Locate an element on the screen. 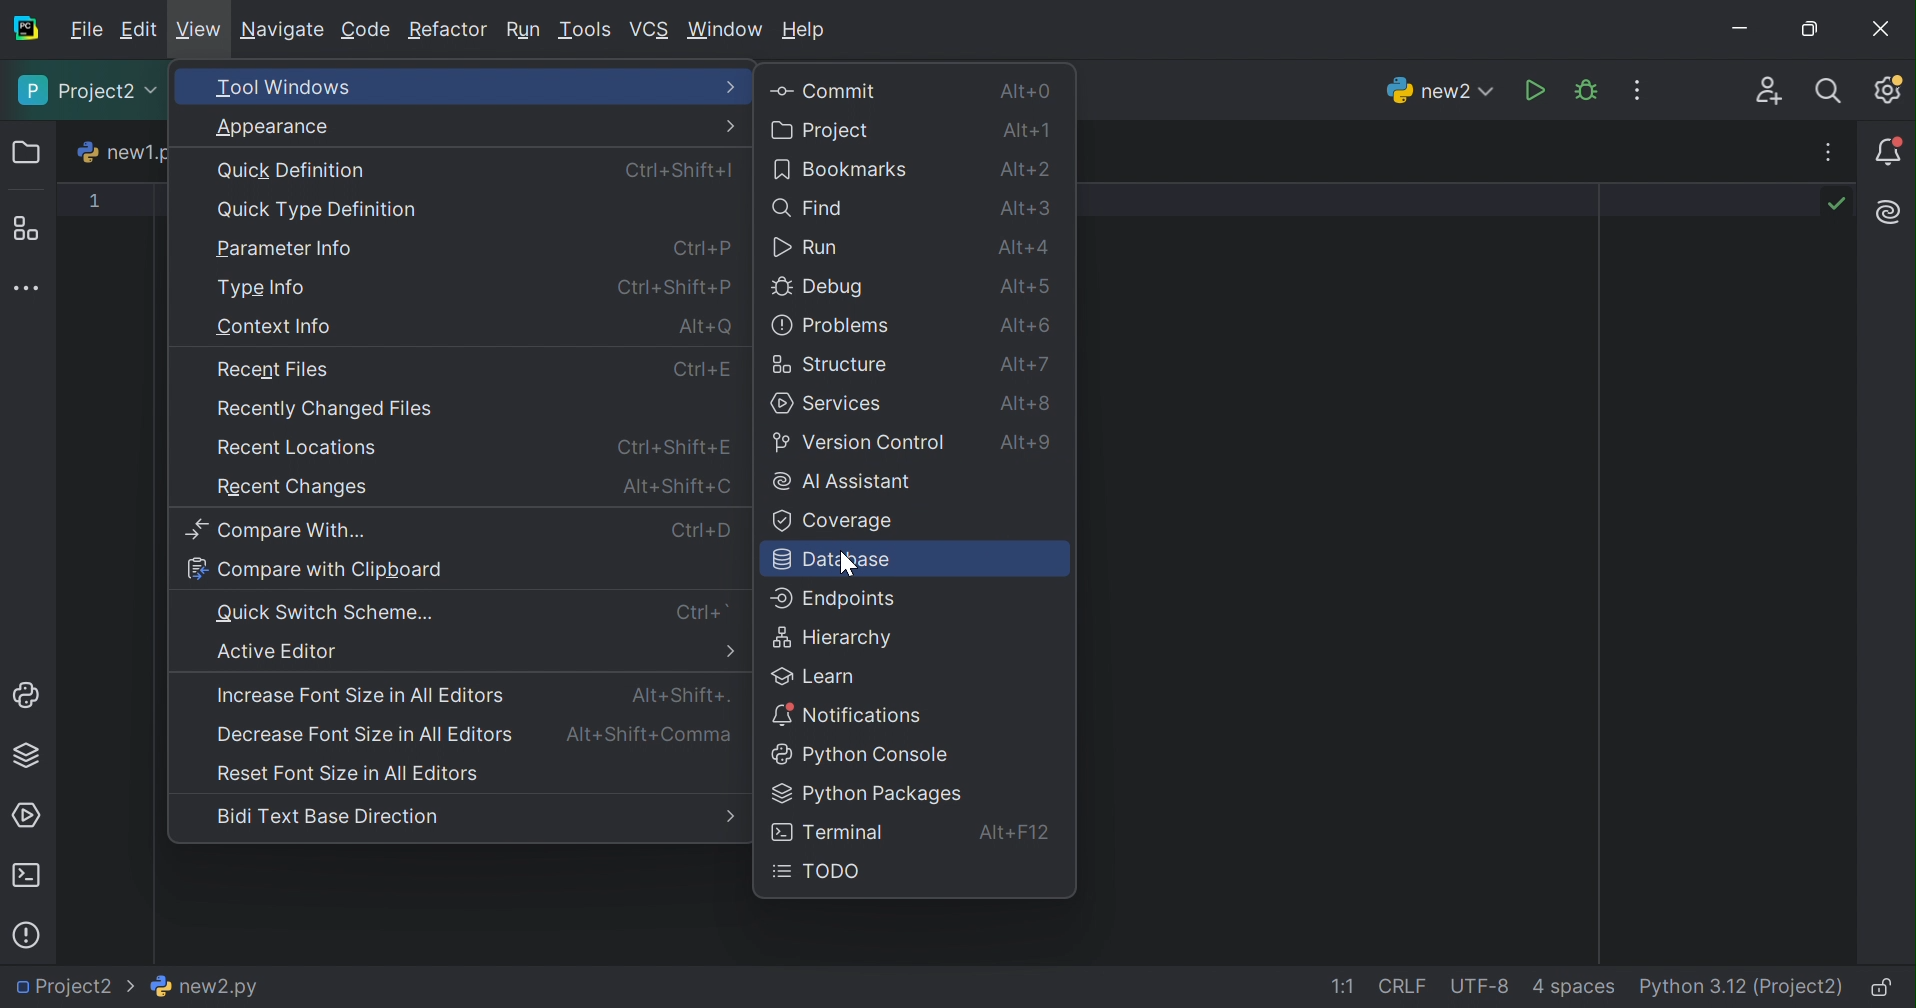 This screenshot has width=1916, height=1008. Type info is located at coordinates (261, 287).